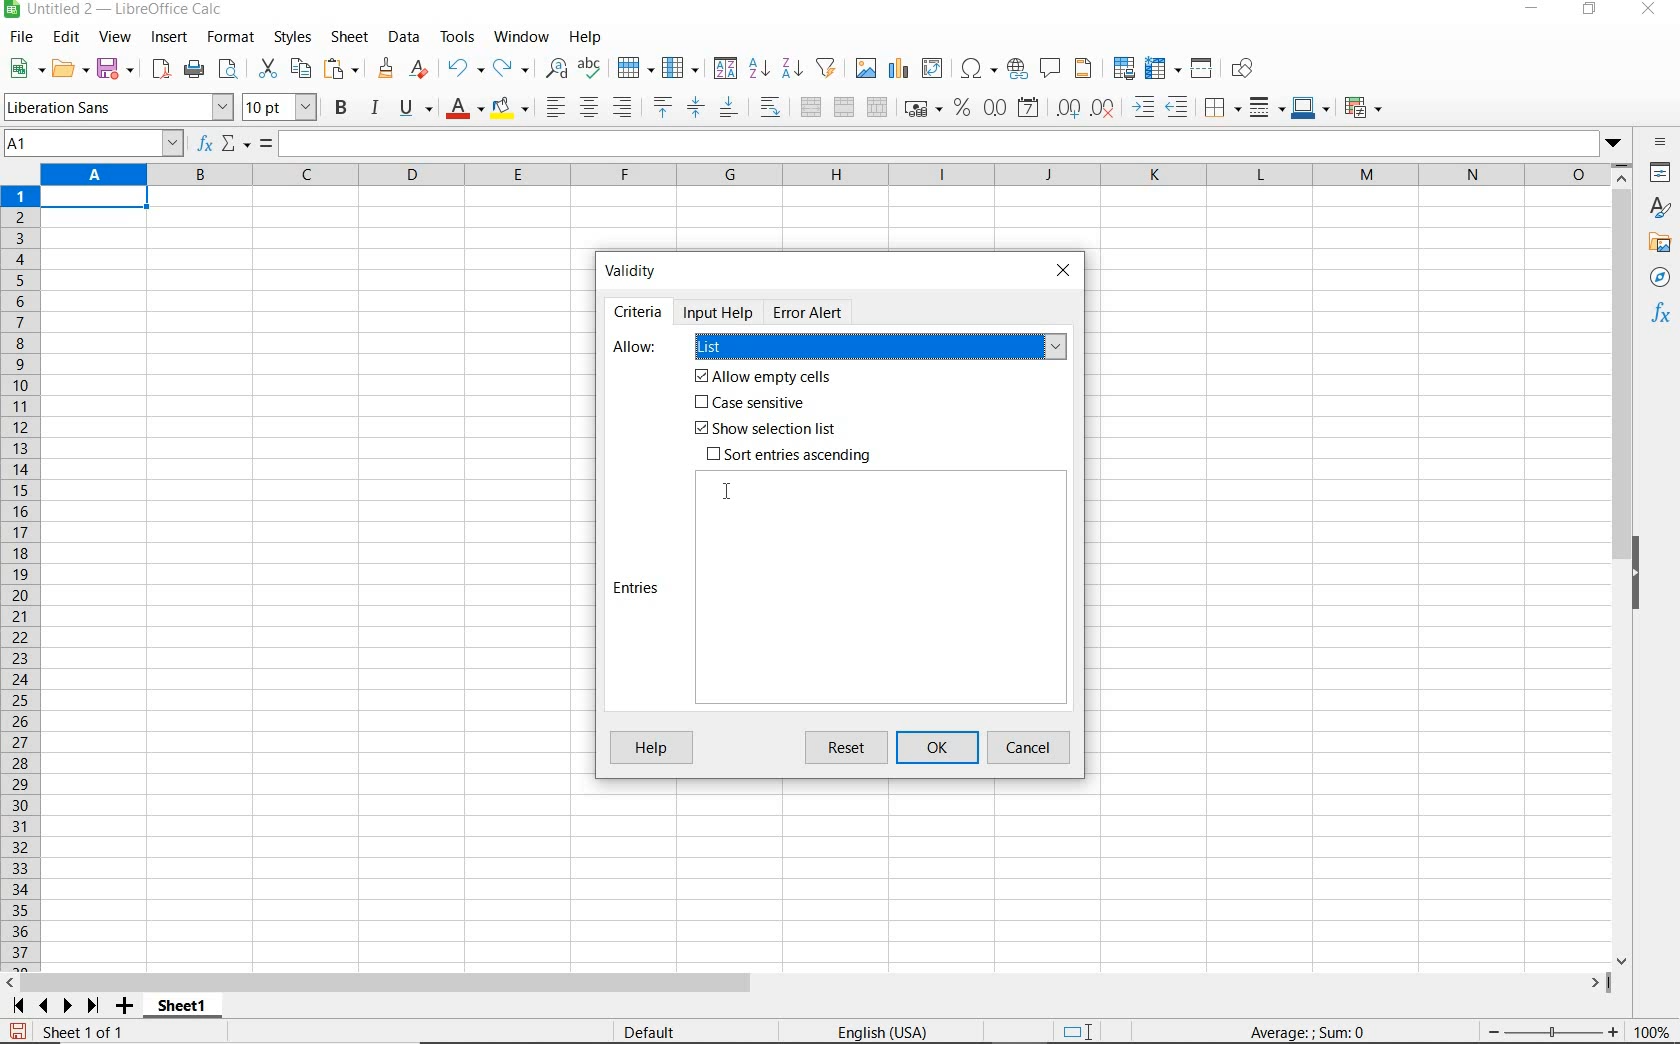  Describe the element at coordinates (1624, 565) in the screenshot. I see `scrollbar` at that location.